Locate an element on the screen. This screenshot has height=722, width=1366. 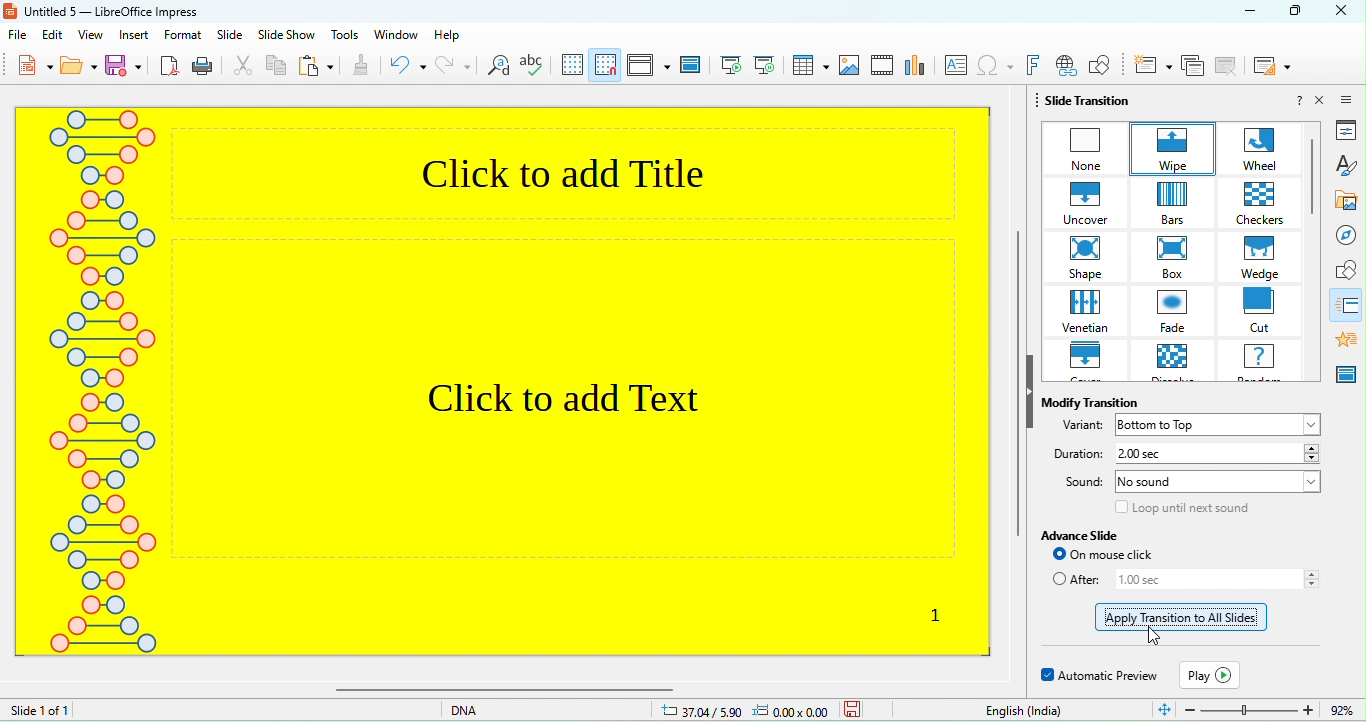
redo is located at coordinates (449, 70).